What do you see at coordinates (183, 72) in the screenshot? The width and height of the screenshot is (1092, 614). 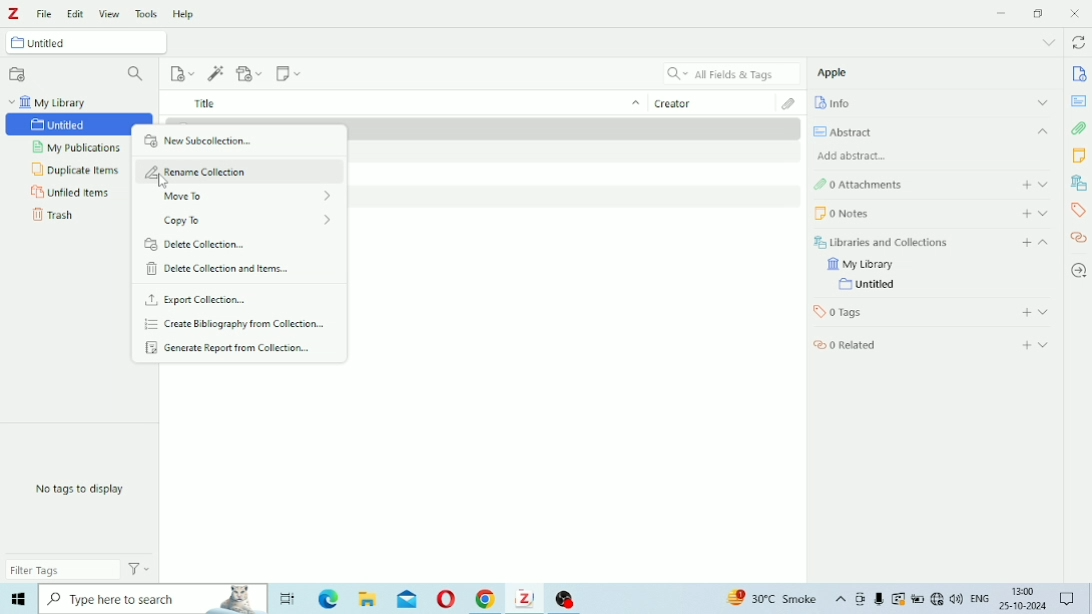 I see `New Item` at bounding box center [183, 72].